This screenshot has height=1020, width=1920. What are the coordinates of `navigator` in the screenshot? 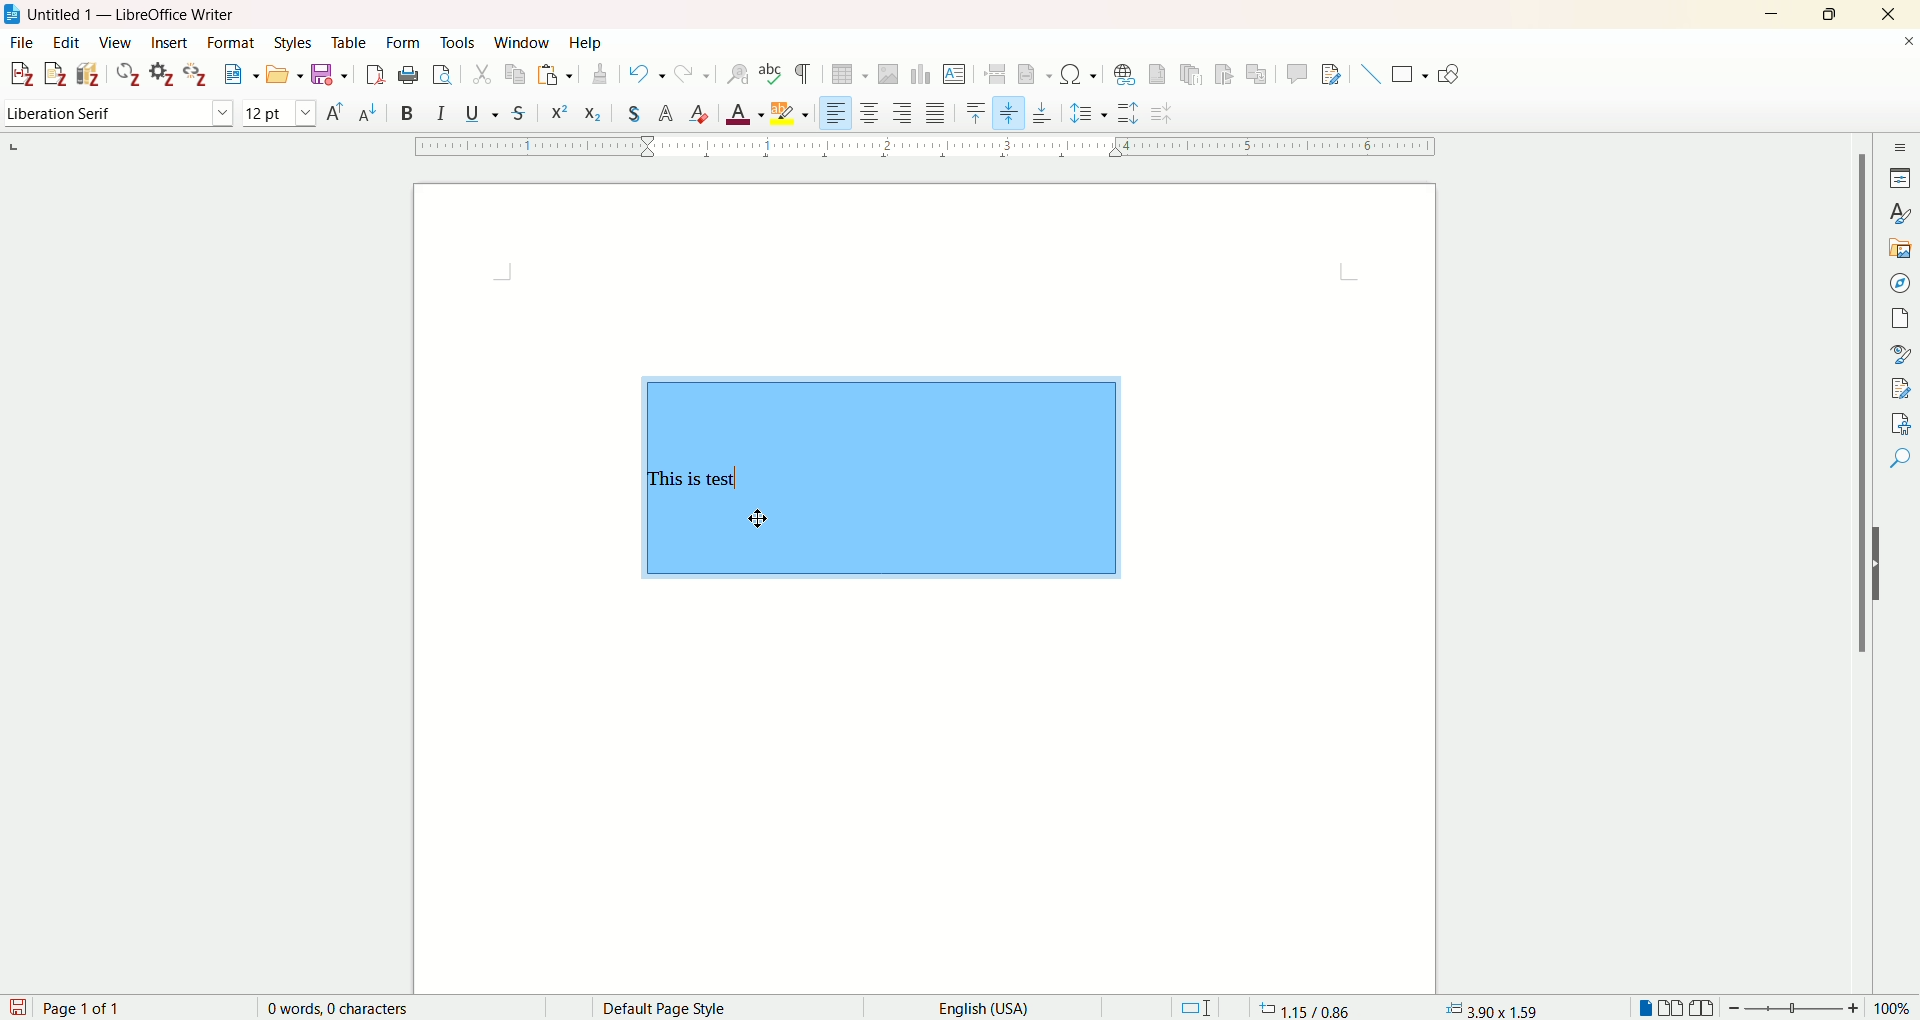 It's located at (1897, 283).